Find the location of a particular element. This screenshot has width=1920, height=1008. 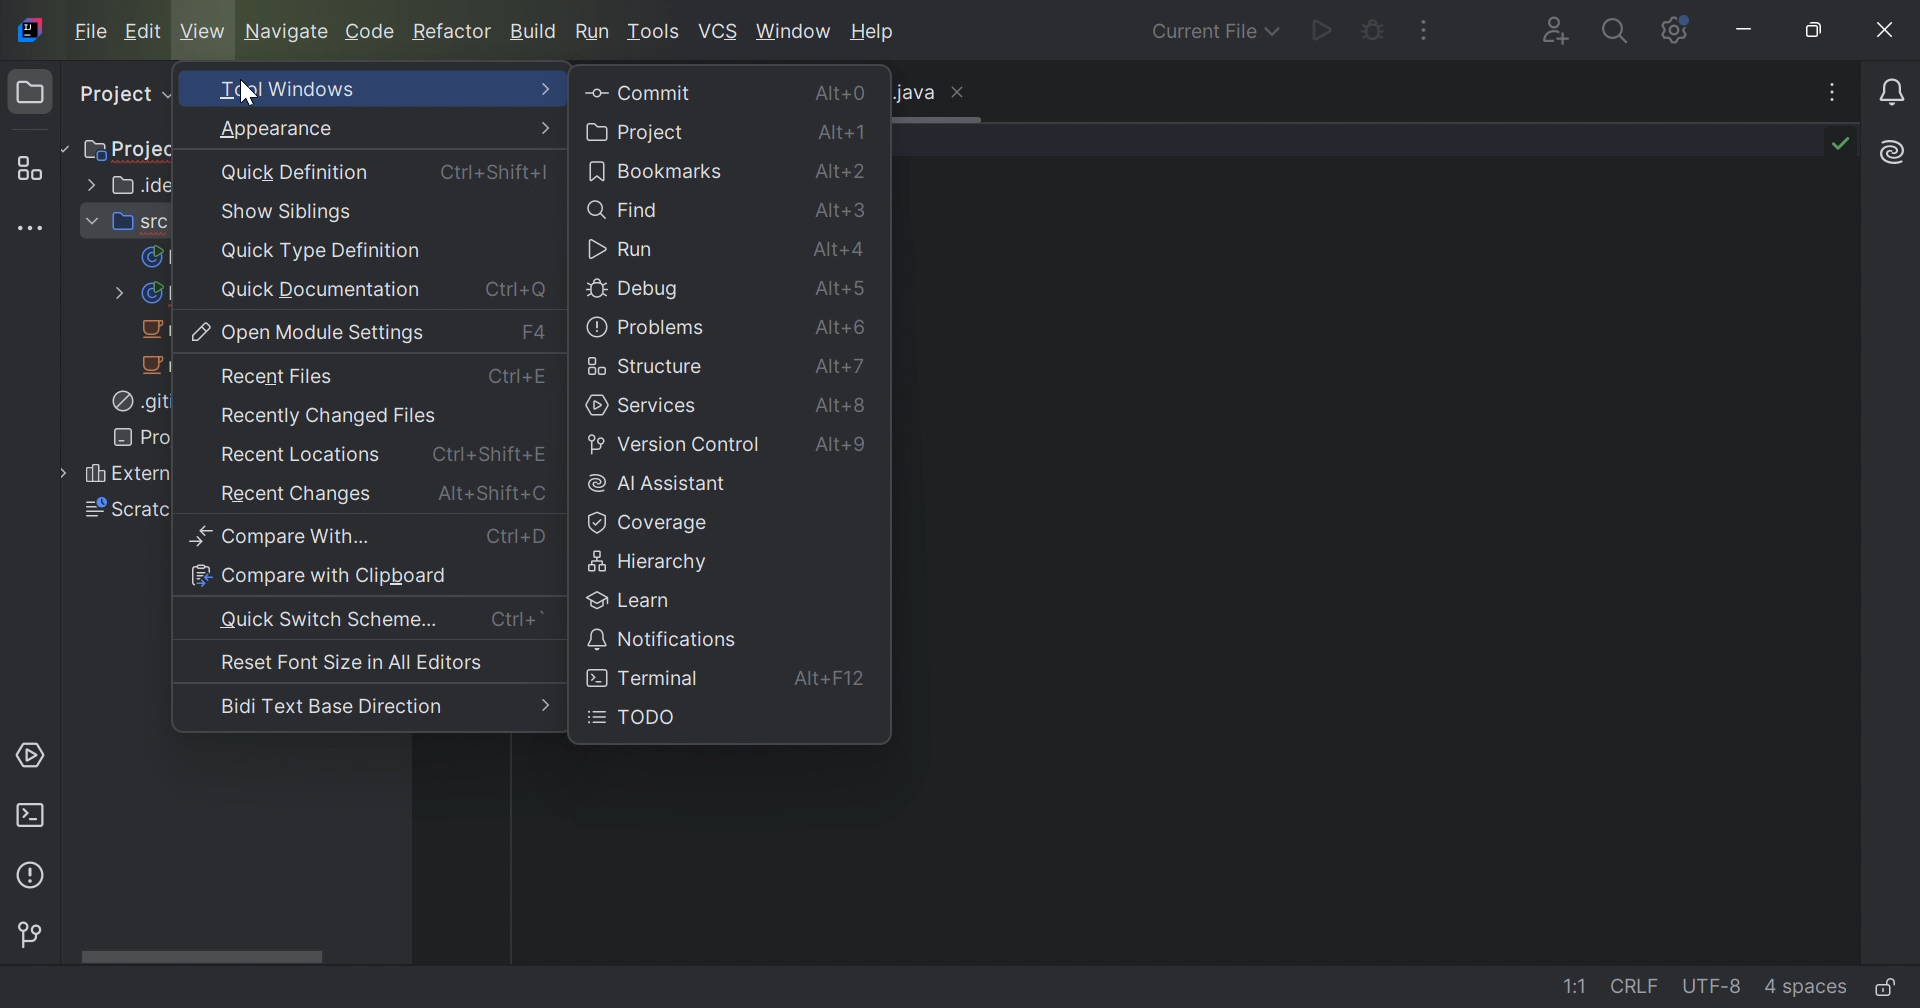

File is located at coordinates (91, 32).